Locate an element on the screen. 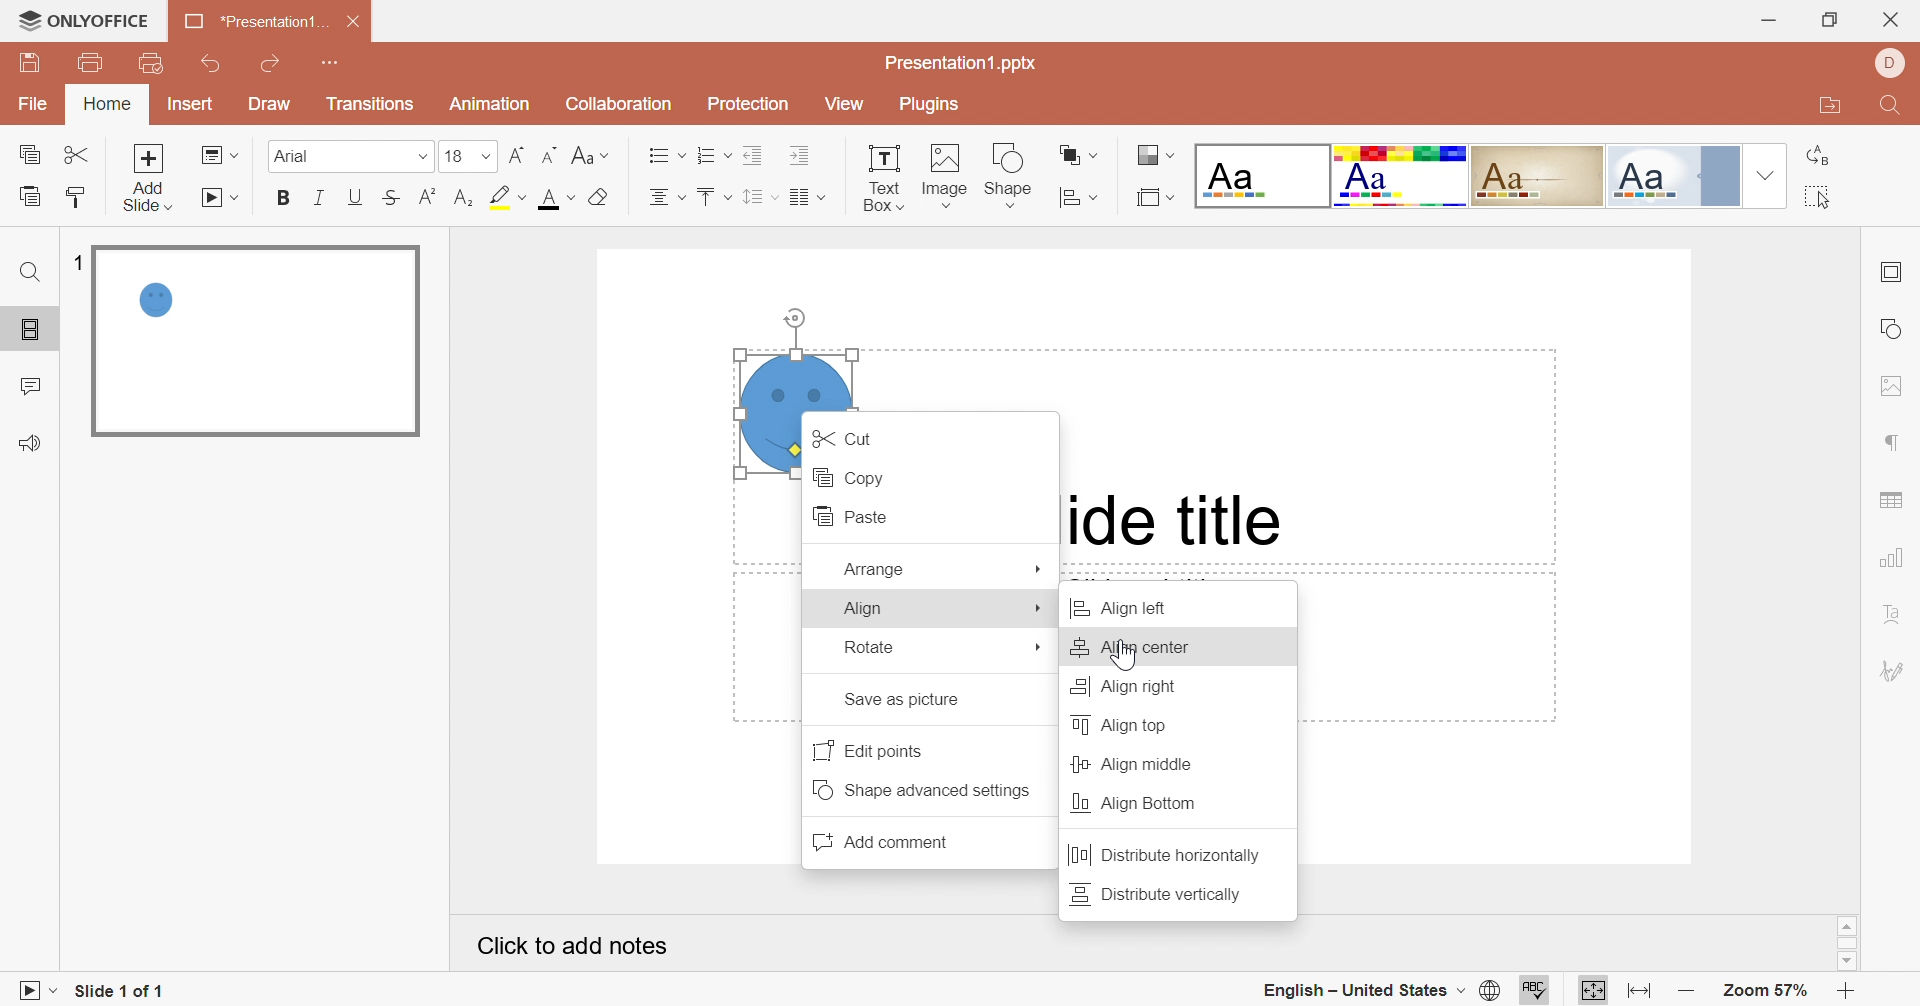 The width and height of the screenshot is (1920, 1006). Quick Print is located at coordinates (148, 61).